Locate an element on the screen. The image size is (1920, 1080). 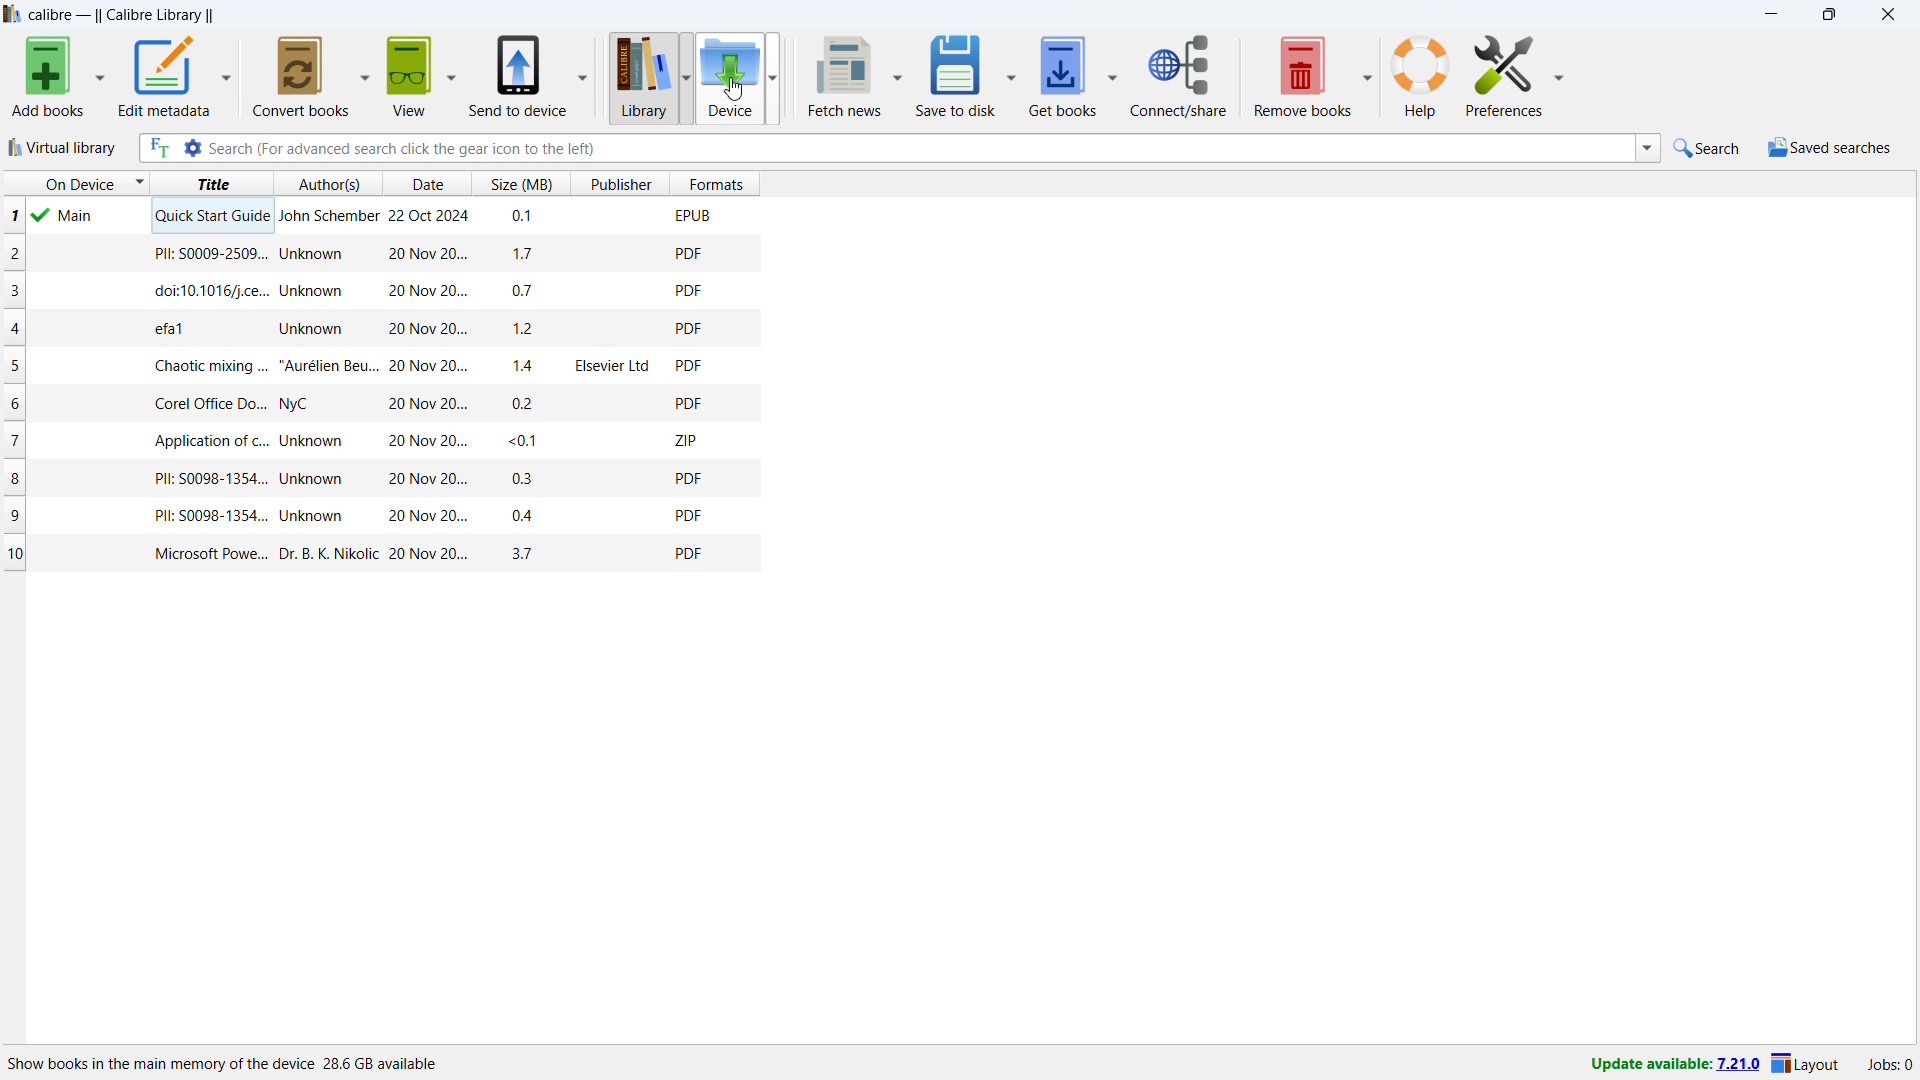
details of software program is located at coordinates (227, 1060).